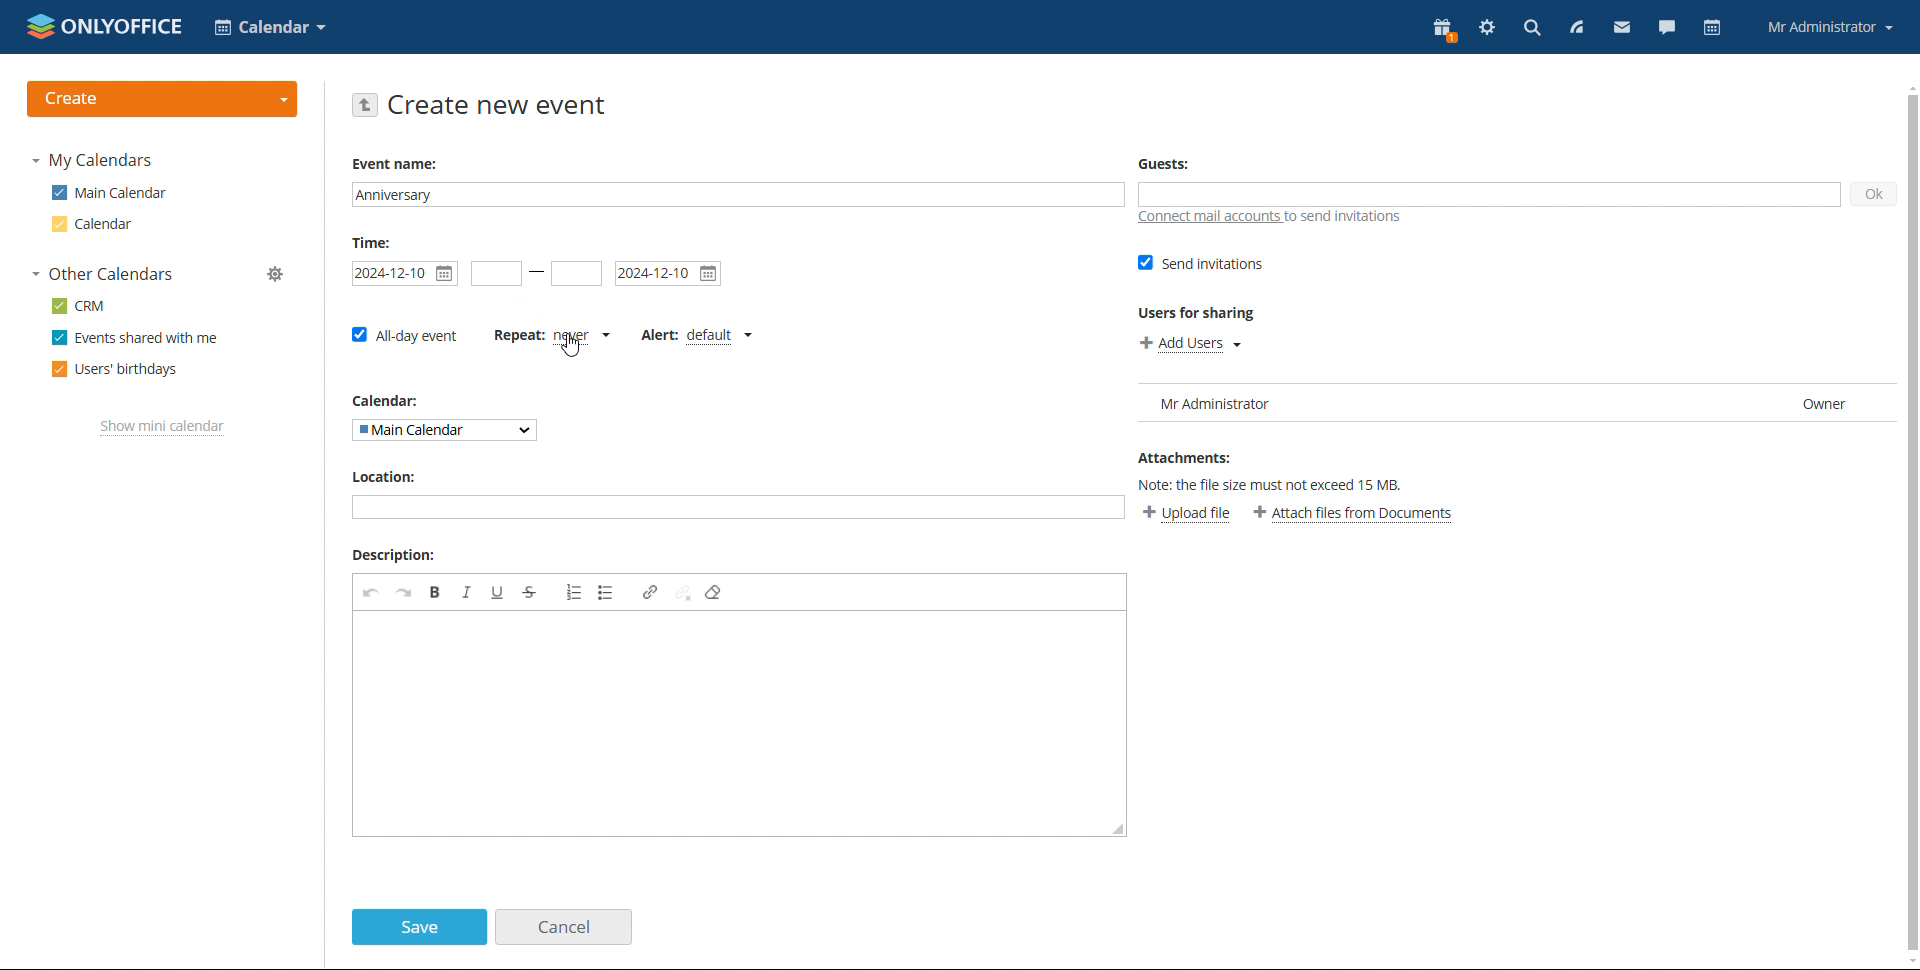 This screenshot has width=1920, height=970. Describe the element at coordinates (1158, 160) in the screenshot. I see `Guests:` at that location.